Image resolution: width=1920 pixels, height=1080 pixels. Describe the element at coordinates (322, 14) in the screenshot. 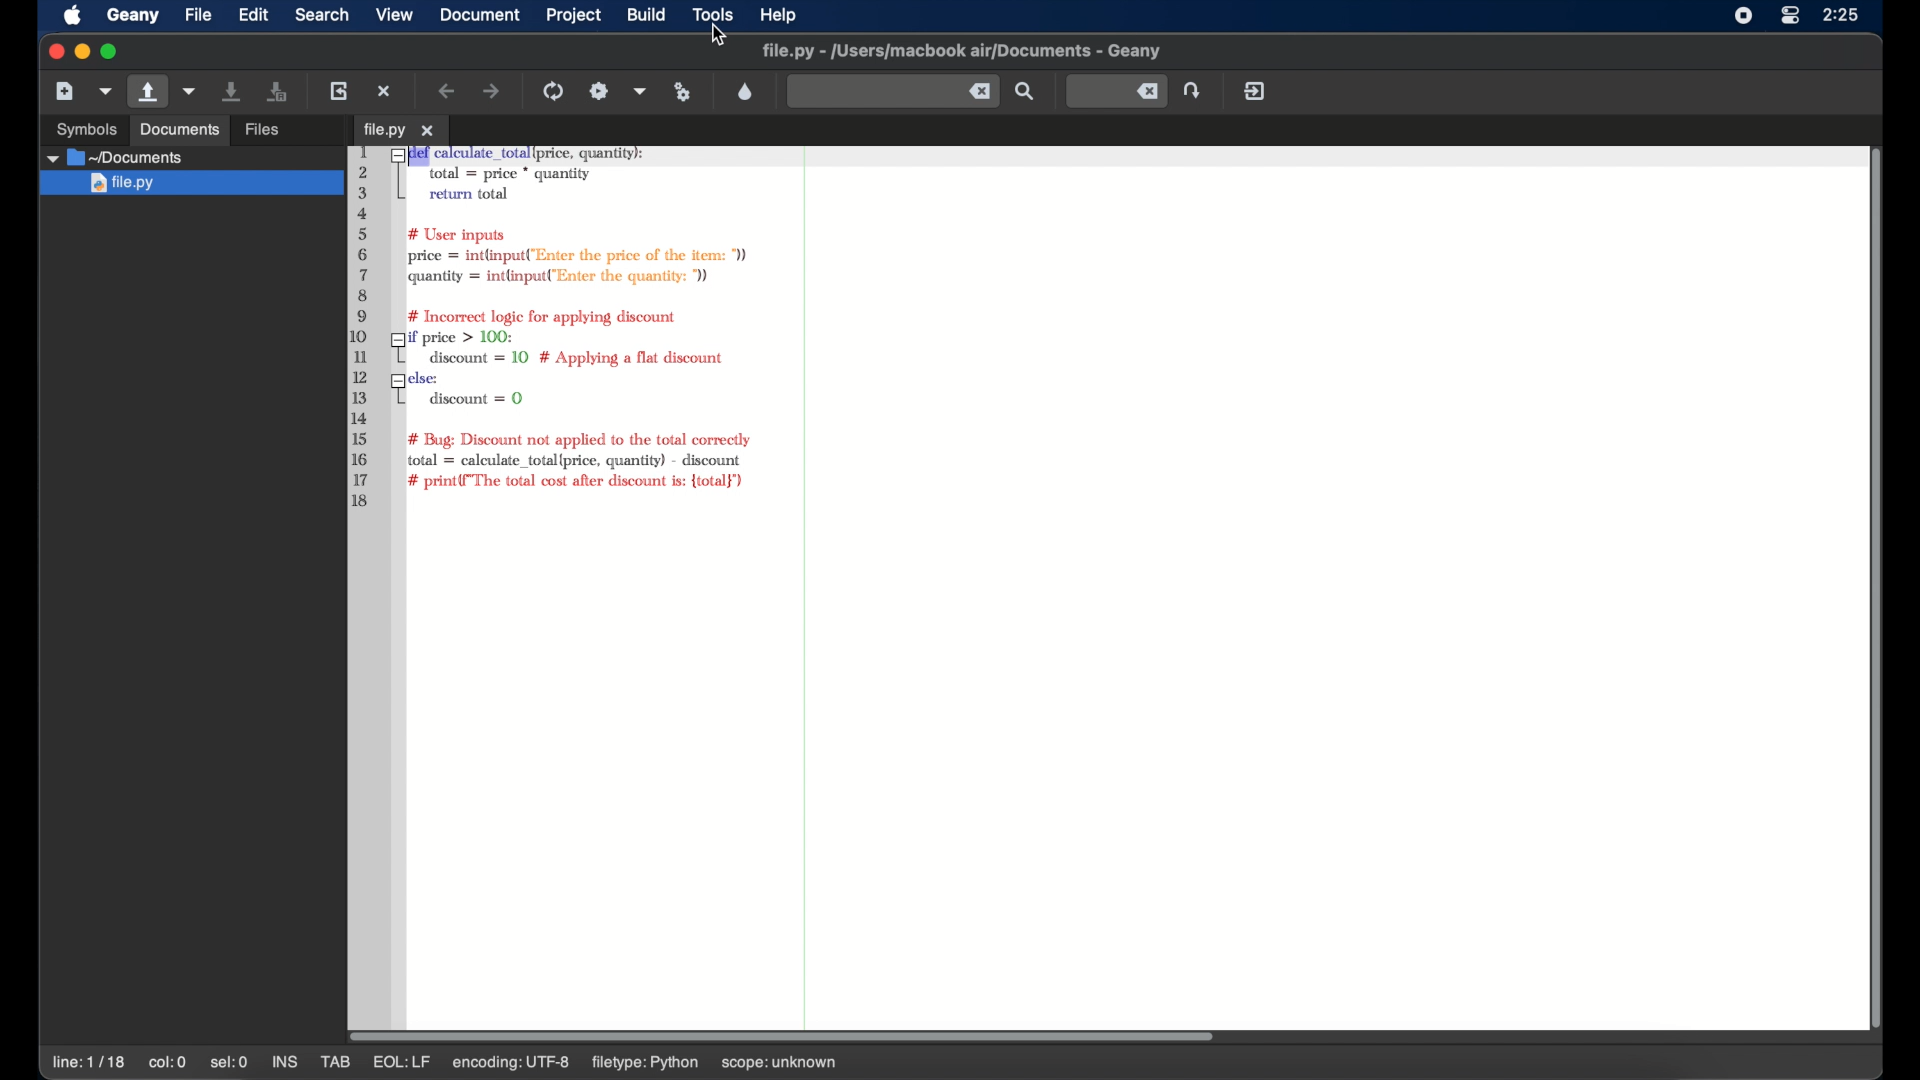

I see `search` at that location.